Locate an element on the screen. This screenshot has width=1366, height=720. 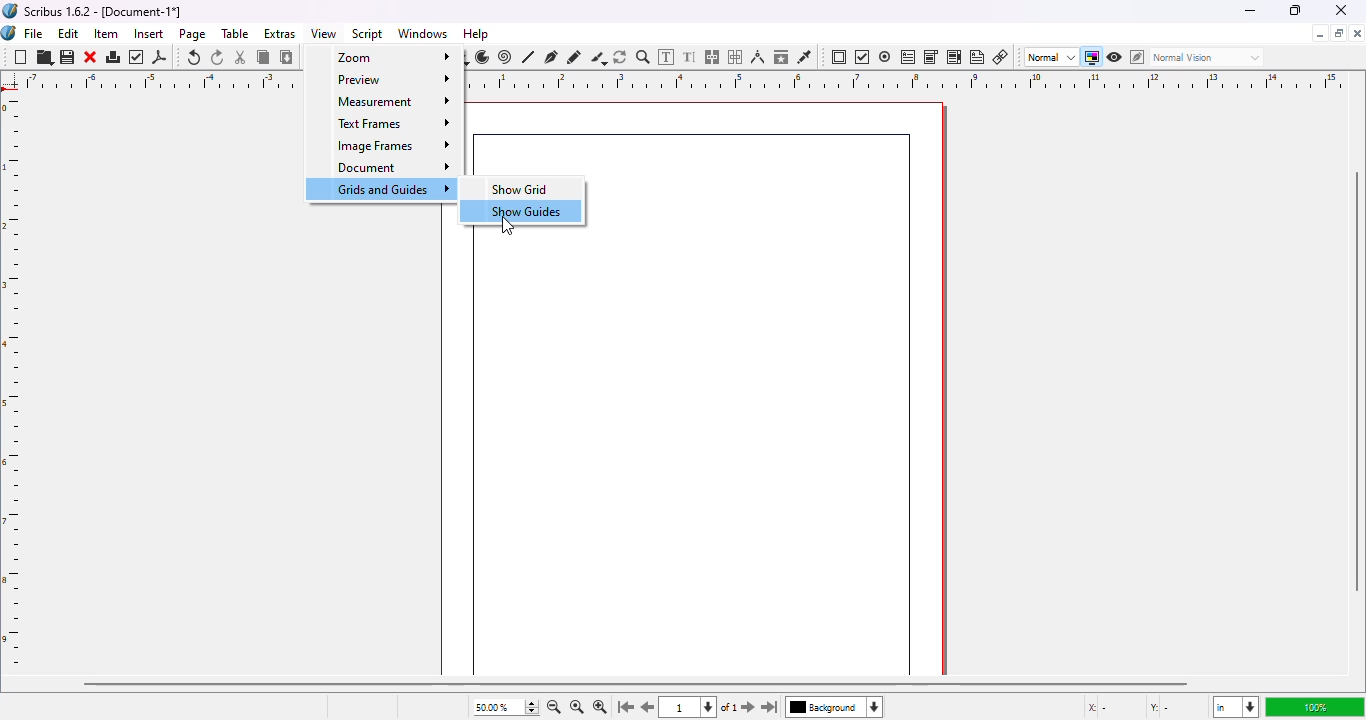
PDF text field is located at coordinates (908, 56).